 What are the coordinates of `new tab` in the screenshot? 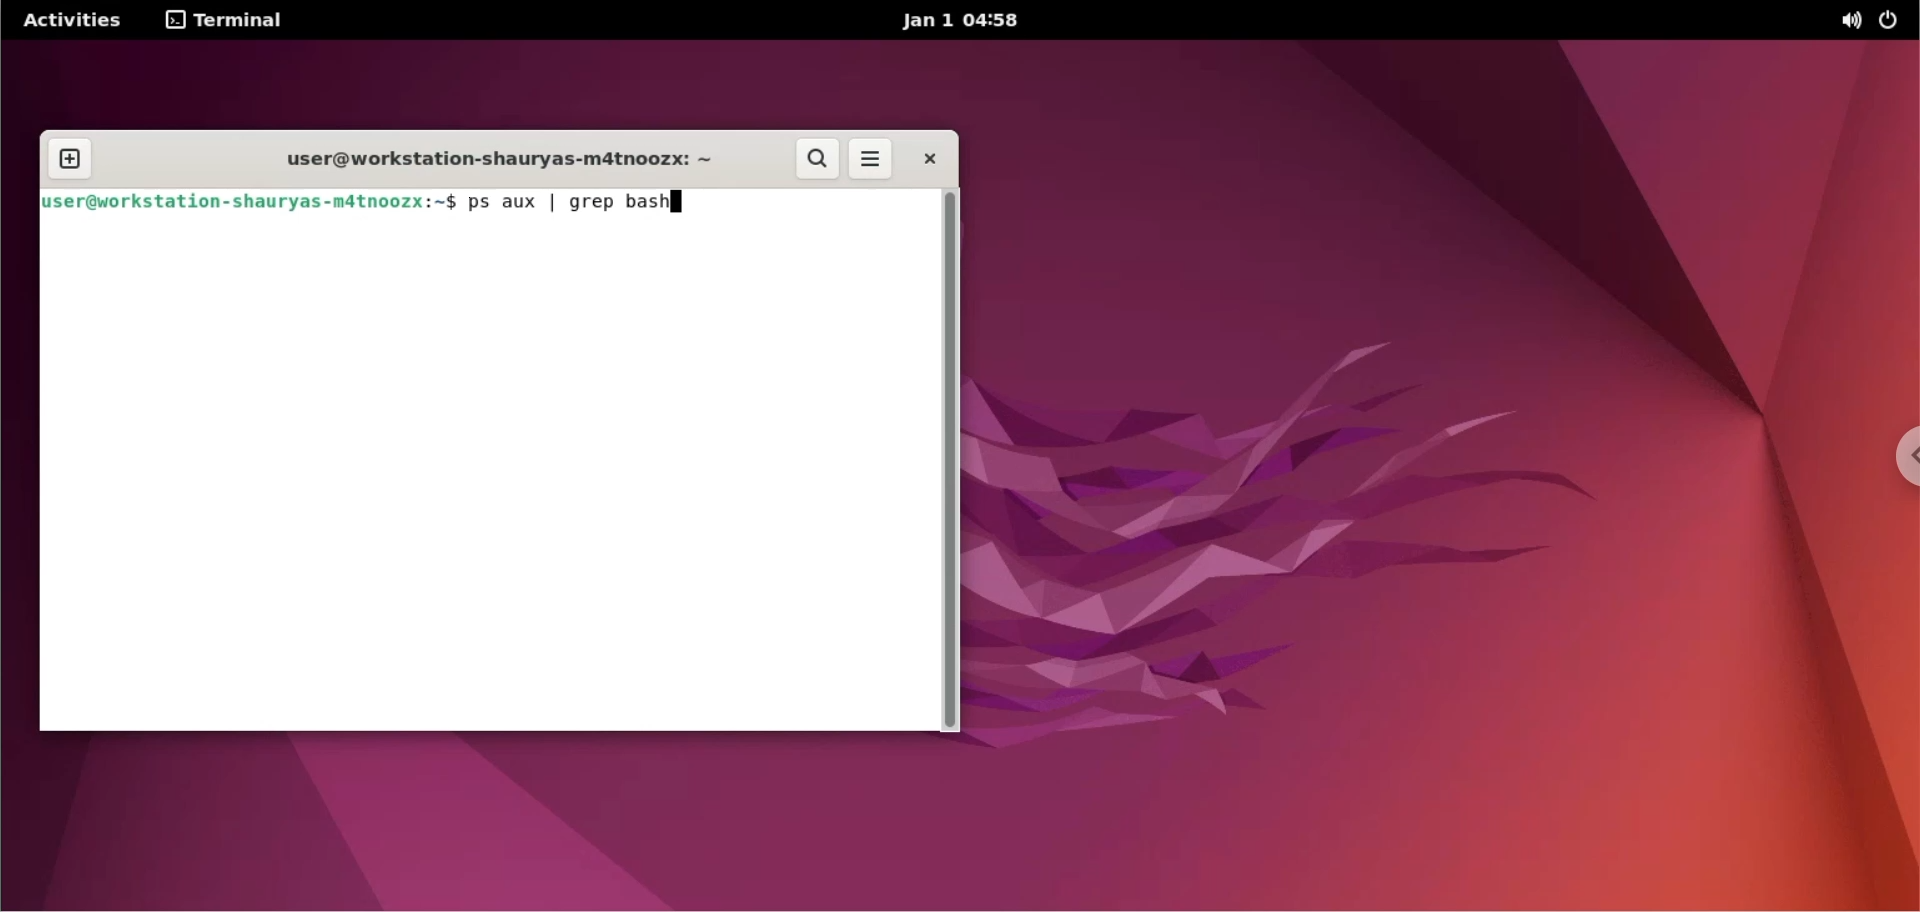 It's located at (67, 161).